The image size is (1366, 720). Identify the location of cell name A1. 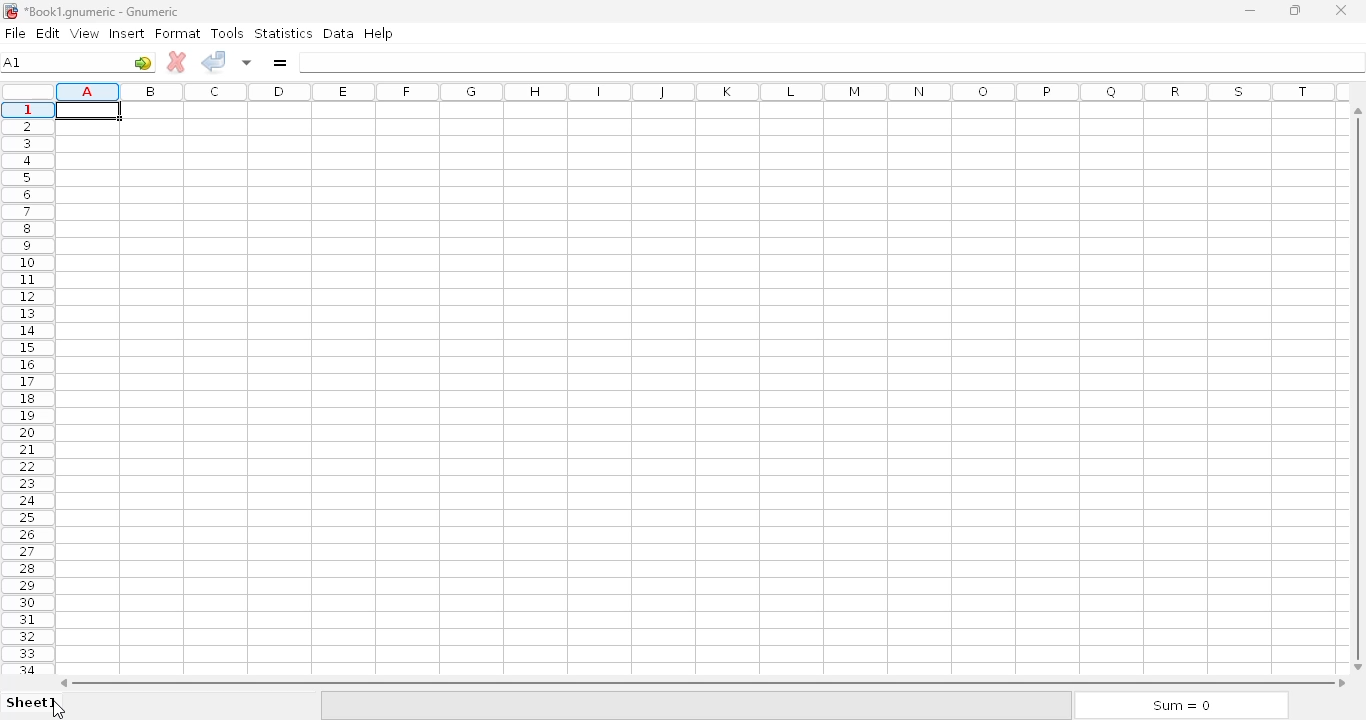
(14, 62).